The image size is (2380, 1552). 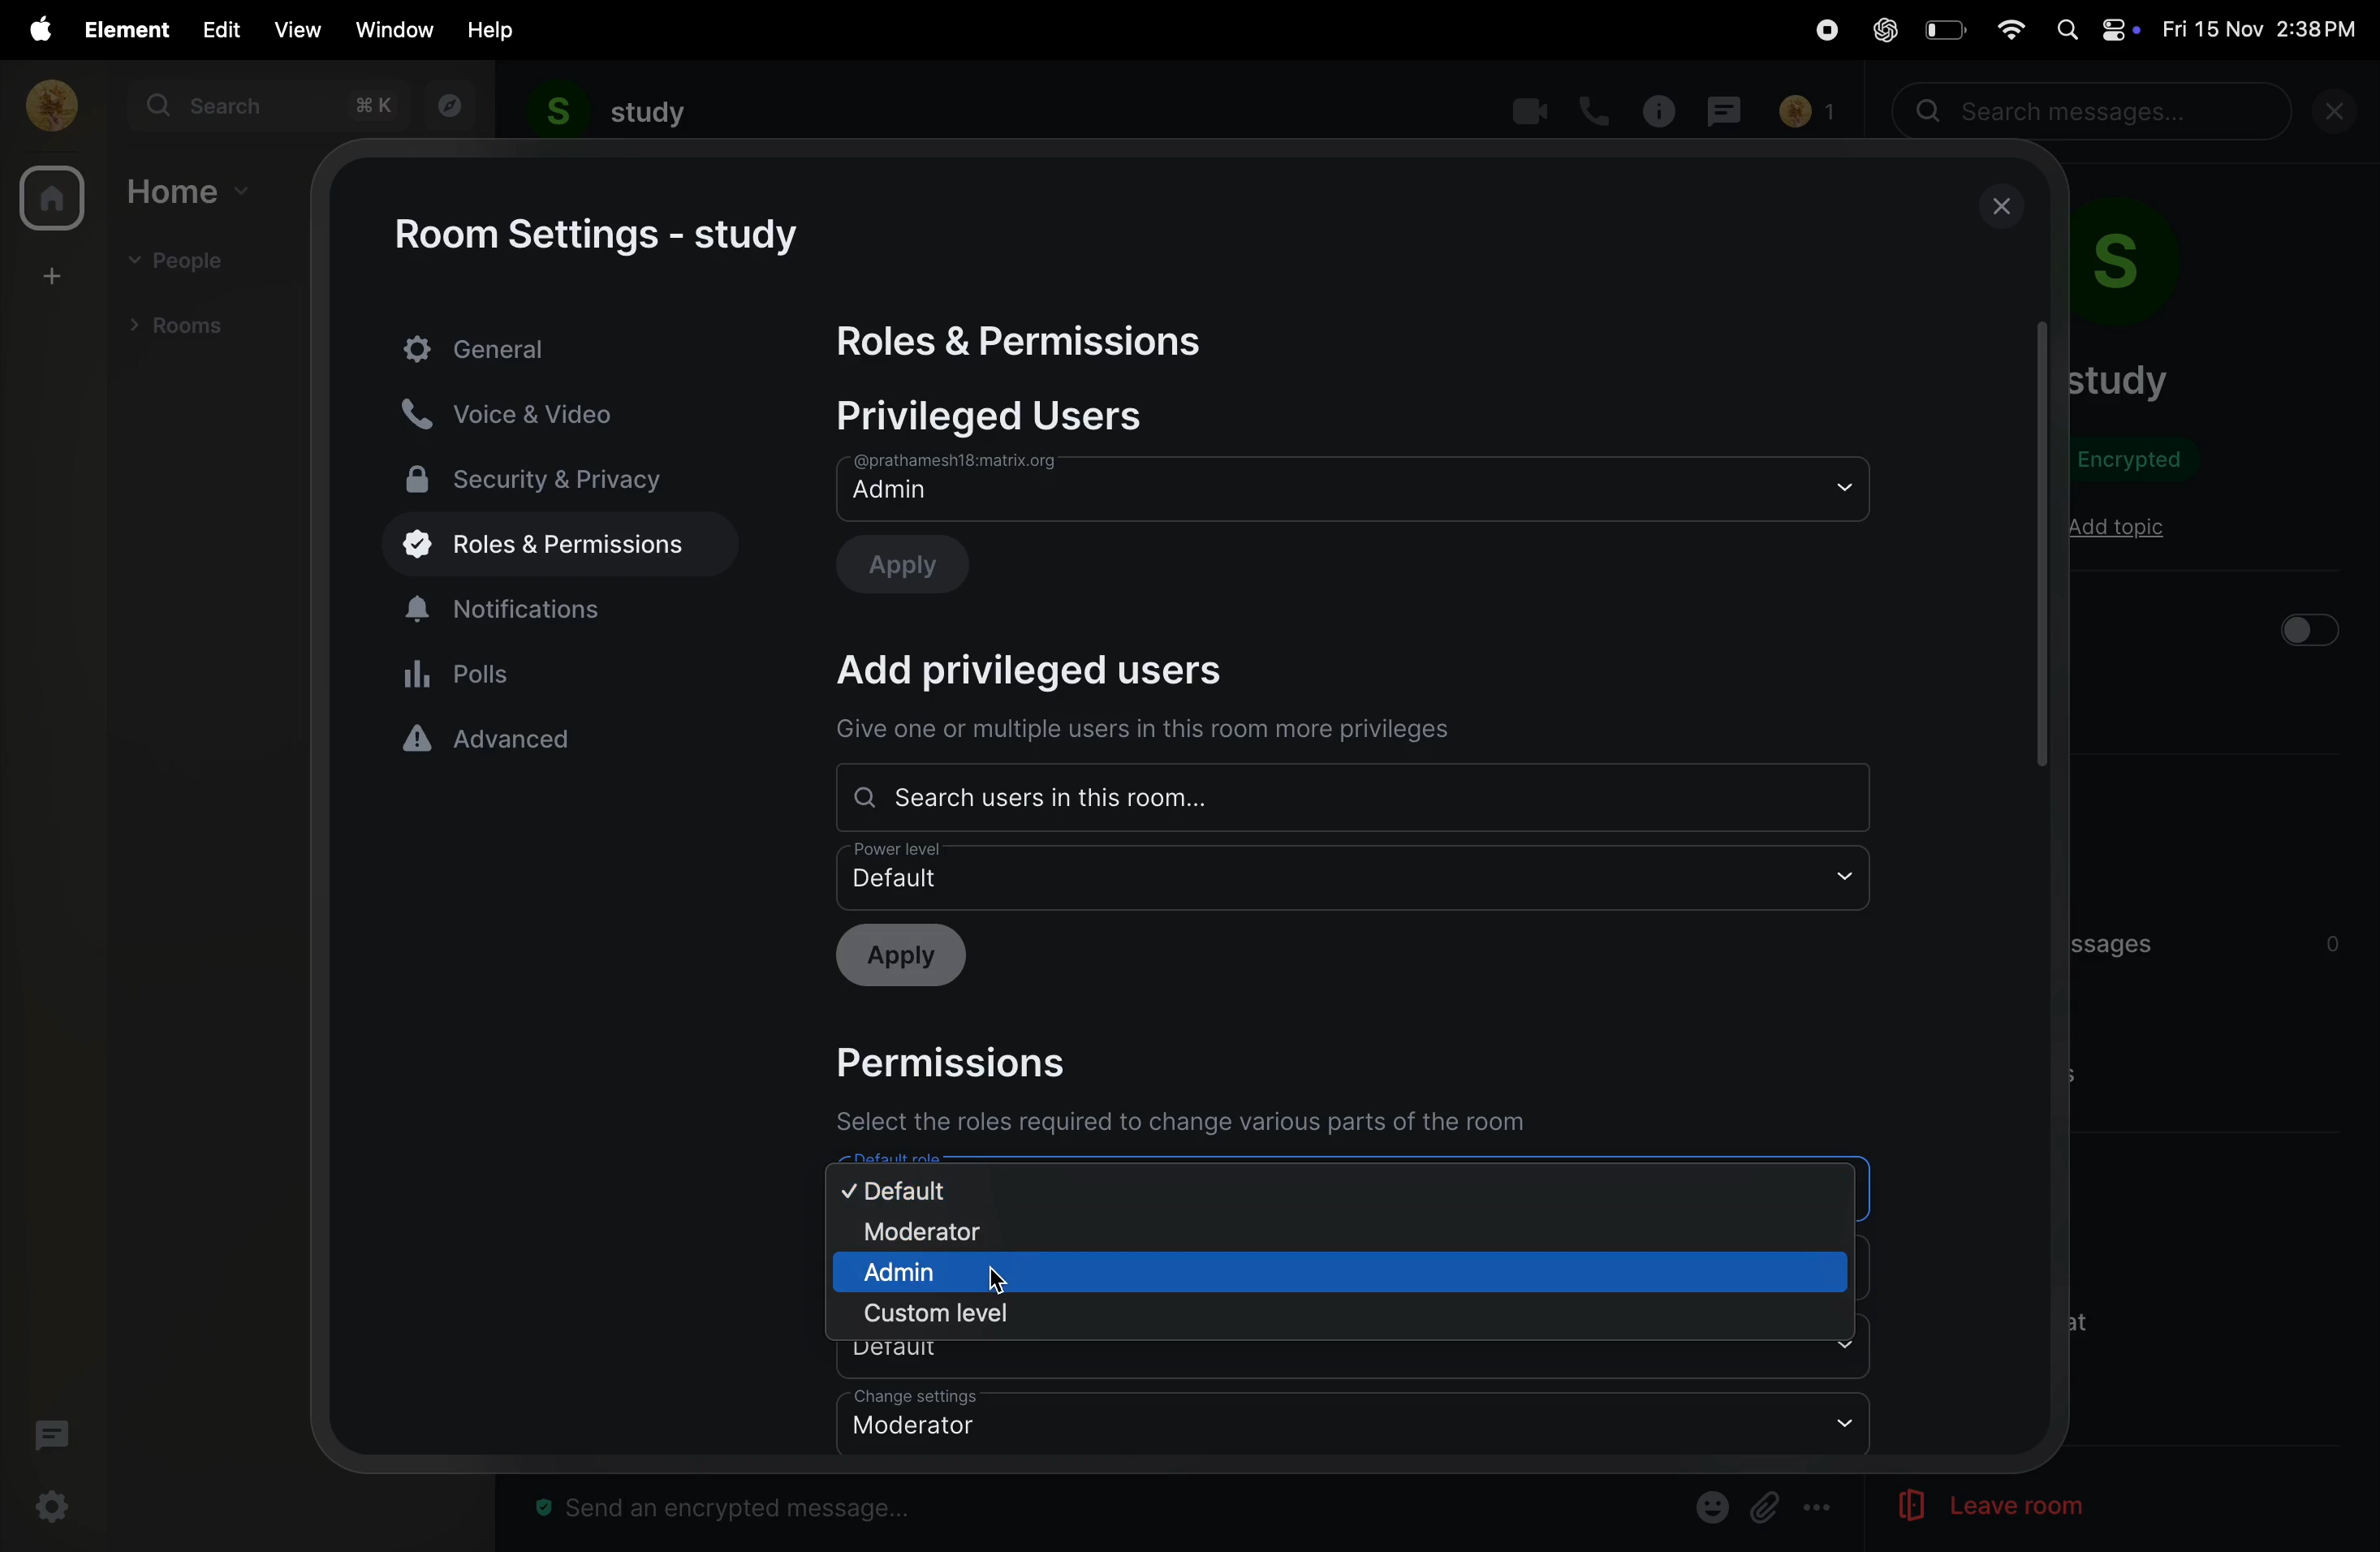 What do you see at coordinates (2153, 270) in the screenshot?
I see `room profile` at bounding box center [2153, 270].